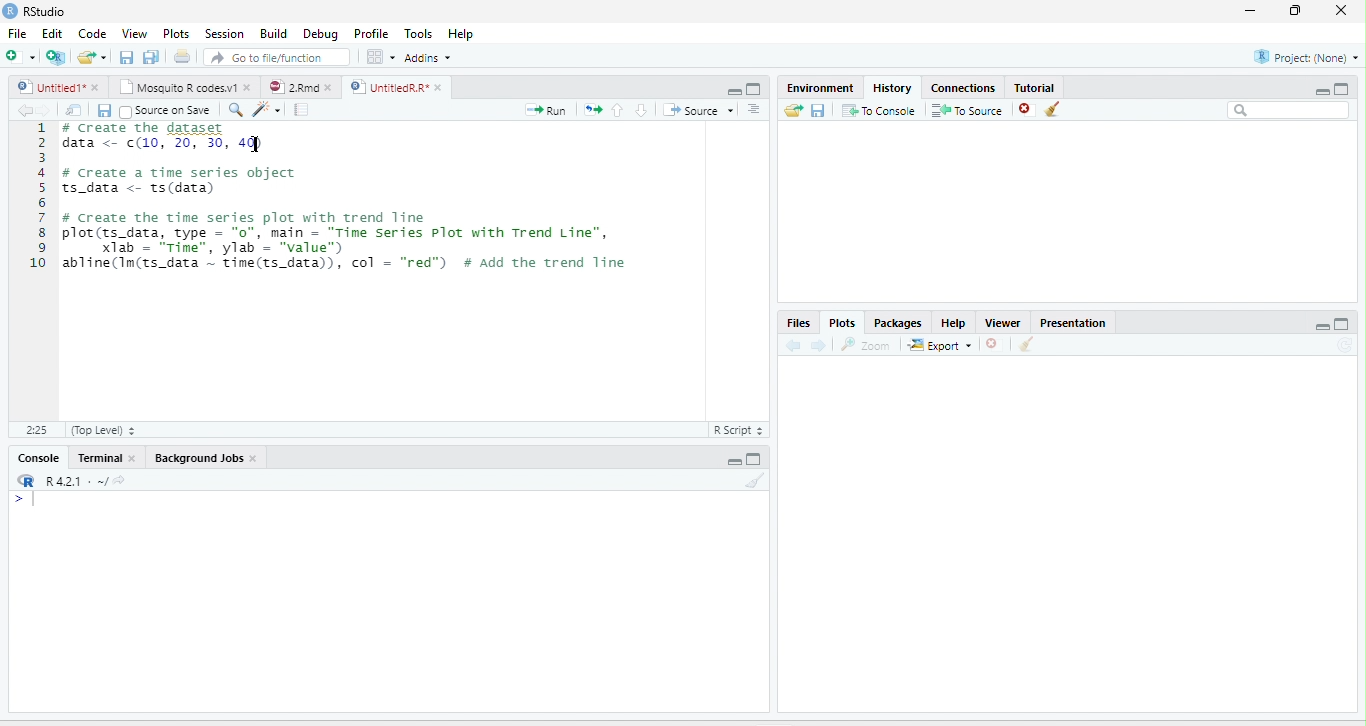 The width and height of the screenshot is (1366, 726). I want to click on Source, so click(698, 110).